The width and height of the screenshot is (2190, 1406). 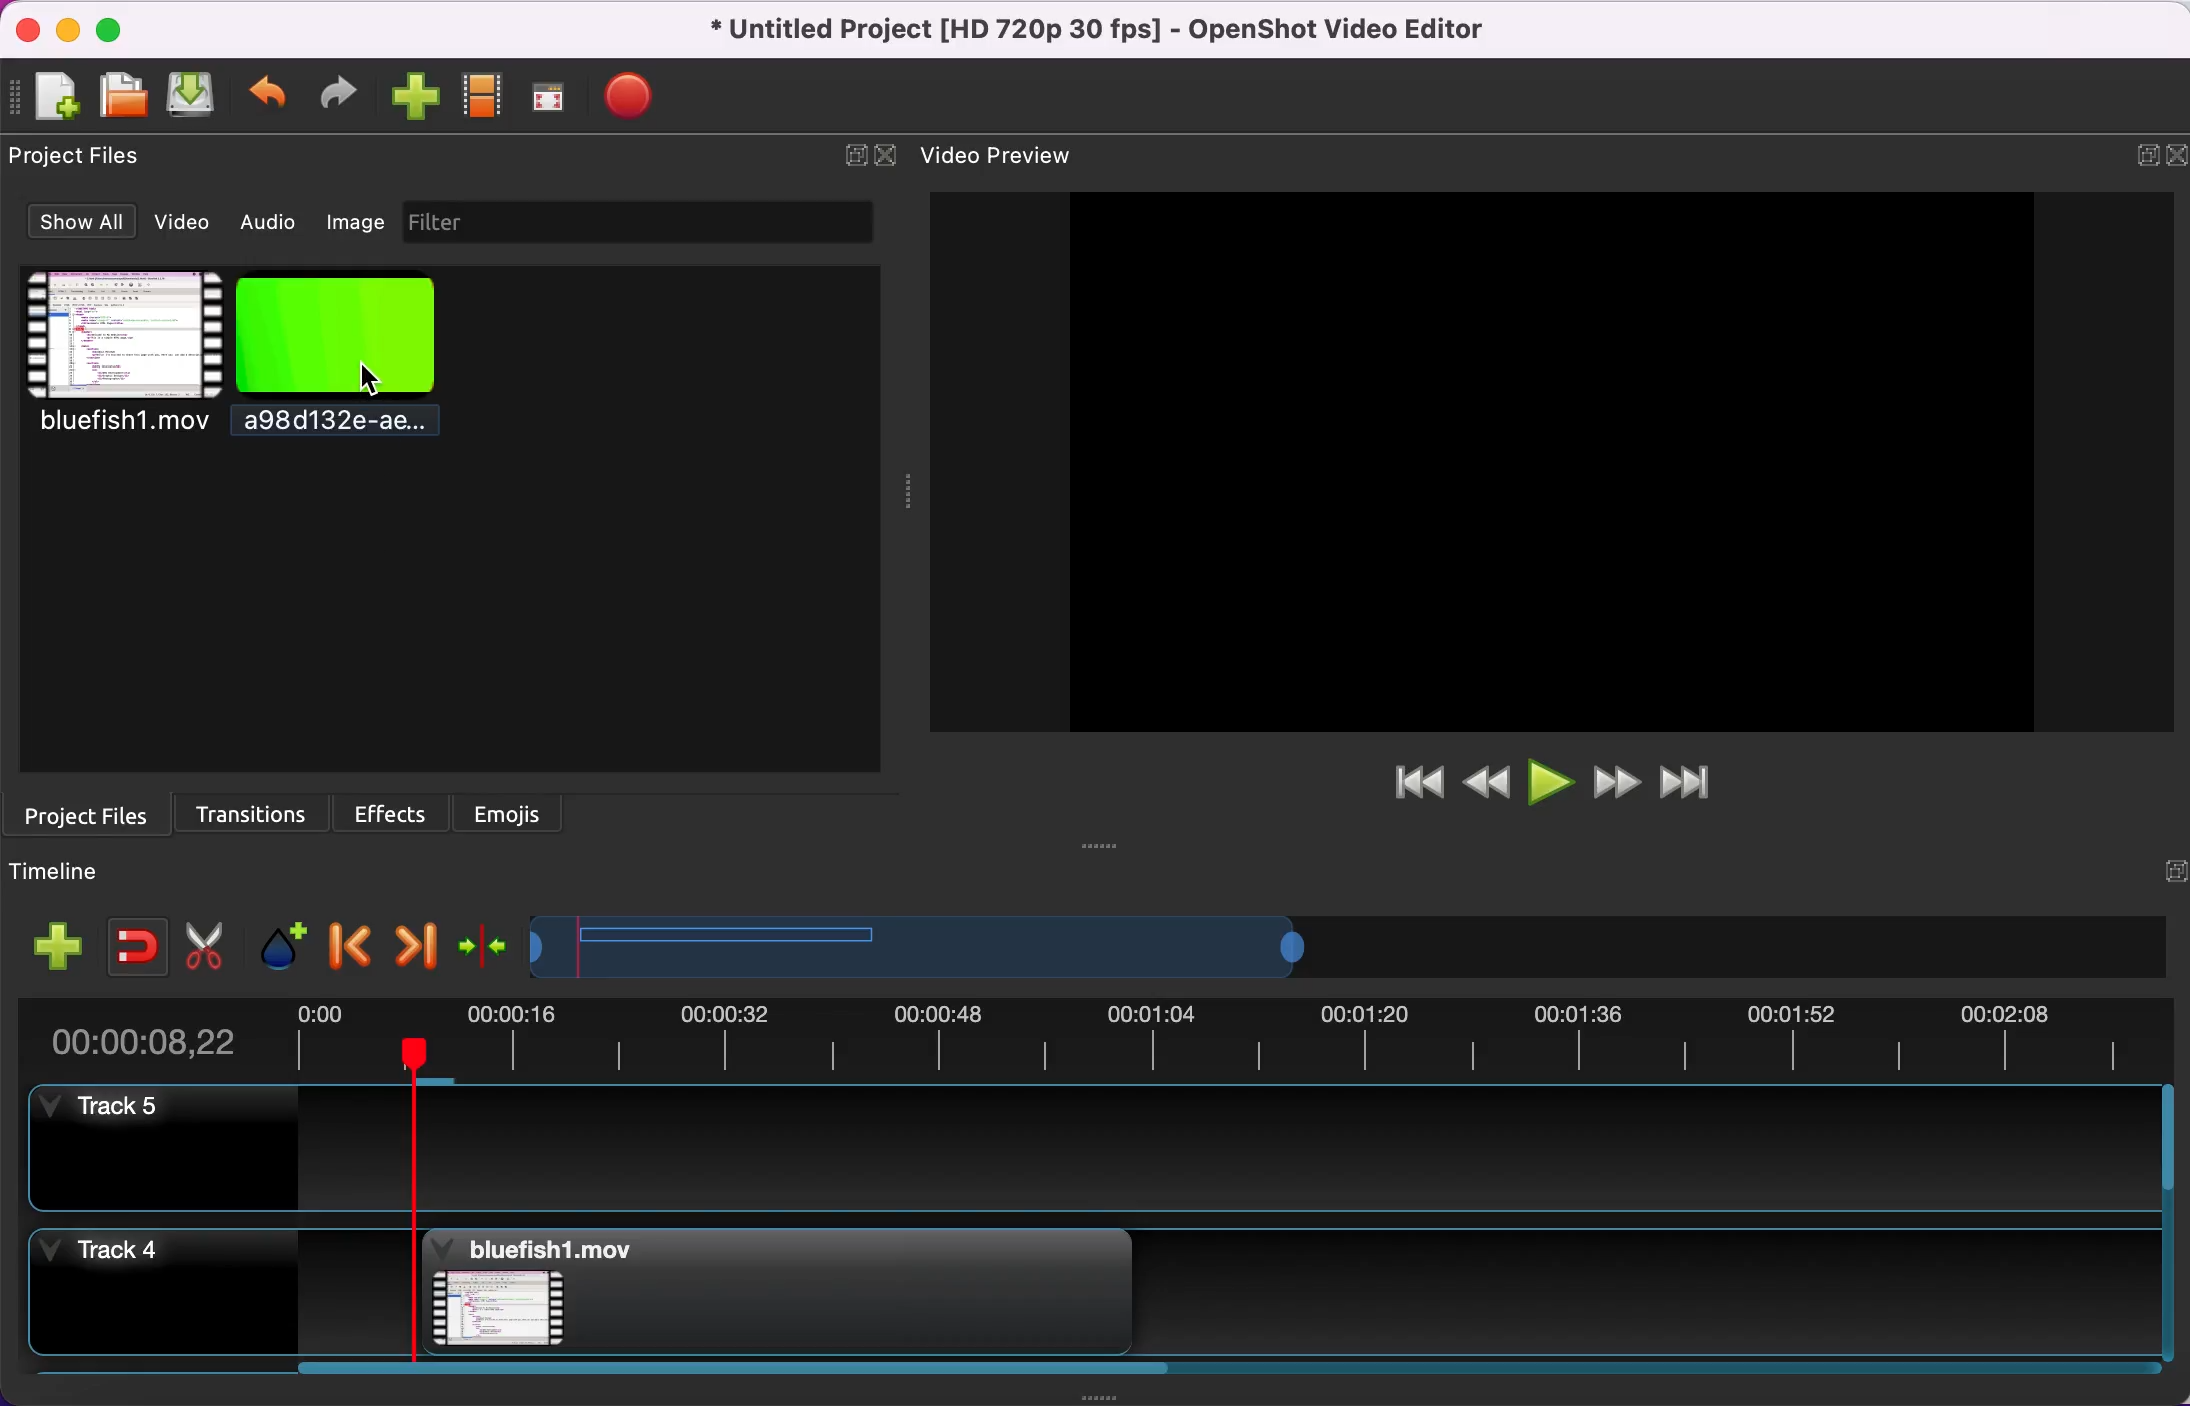 What do you see at coordinates (255, 811) in the screenshot?
I see `transitions` at bounding box center [255, 811].